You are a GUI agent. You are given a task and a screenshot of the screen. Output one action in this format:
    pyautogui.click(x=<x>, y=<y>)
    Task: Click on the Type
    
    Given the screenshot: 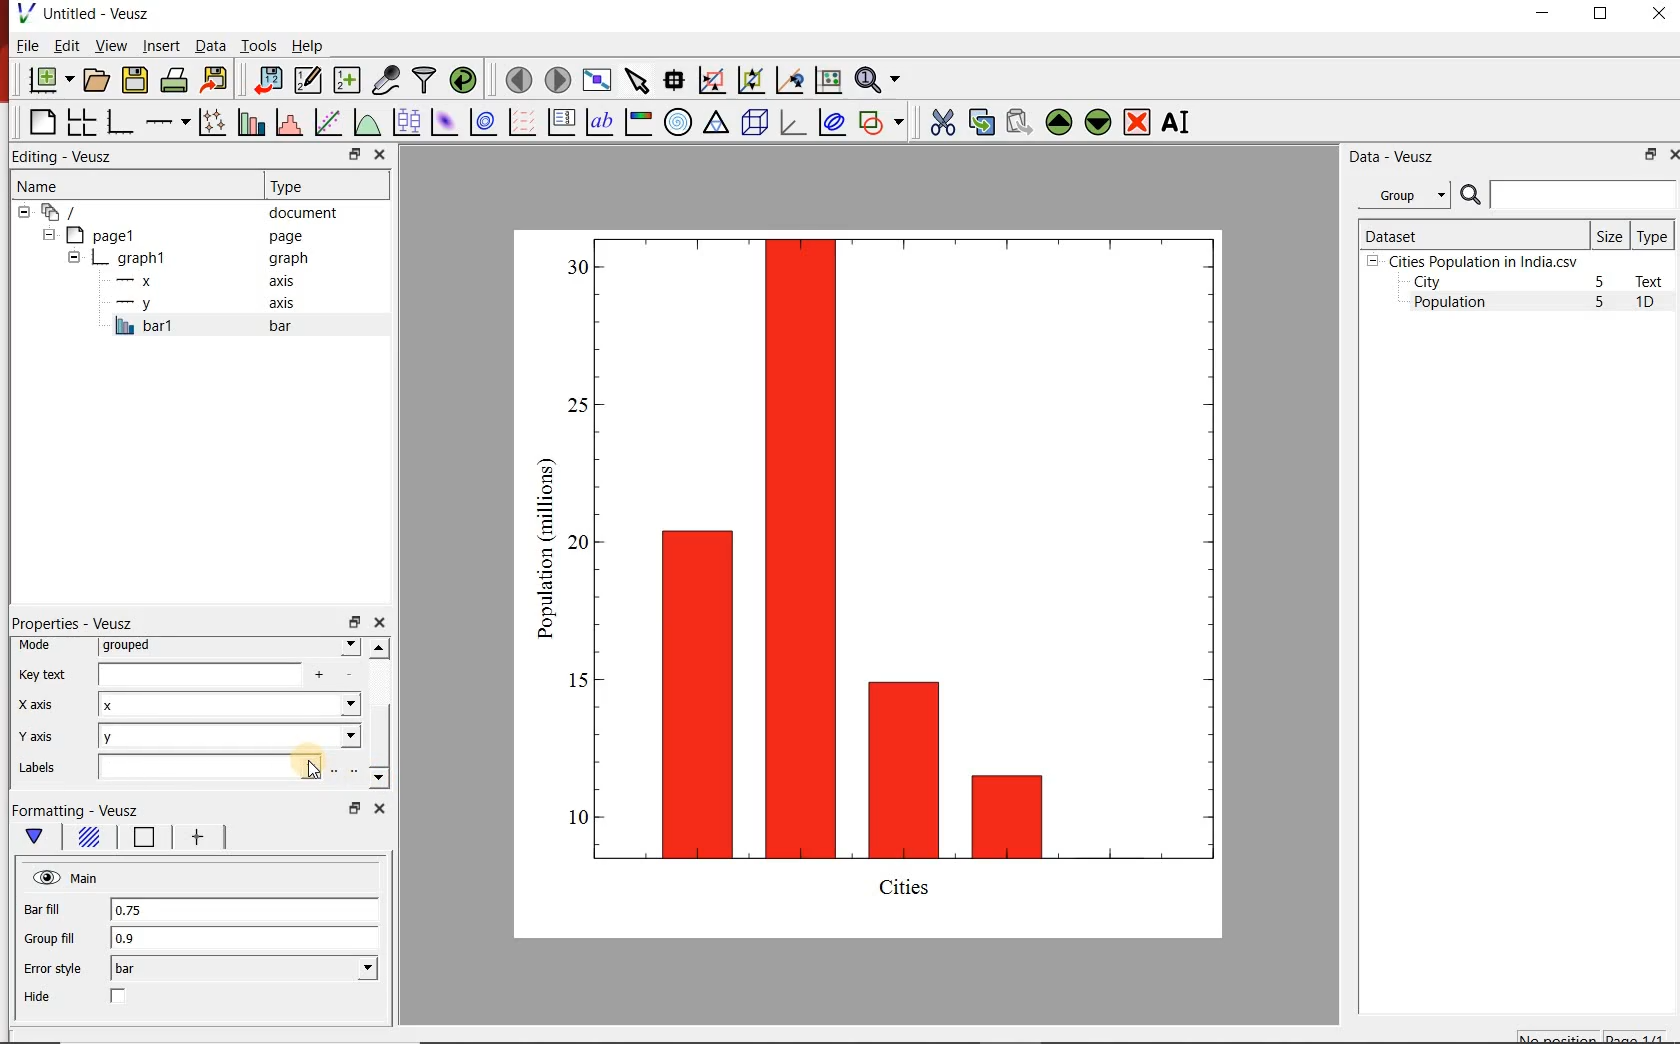 What is the action you would take?
    pyautogui.click(x=324, y=186)
    